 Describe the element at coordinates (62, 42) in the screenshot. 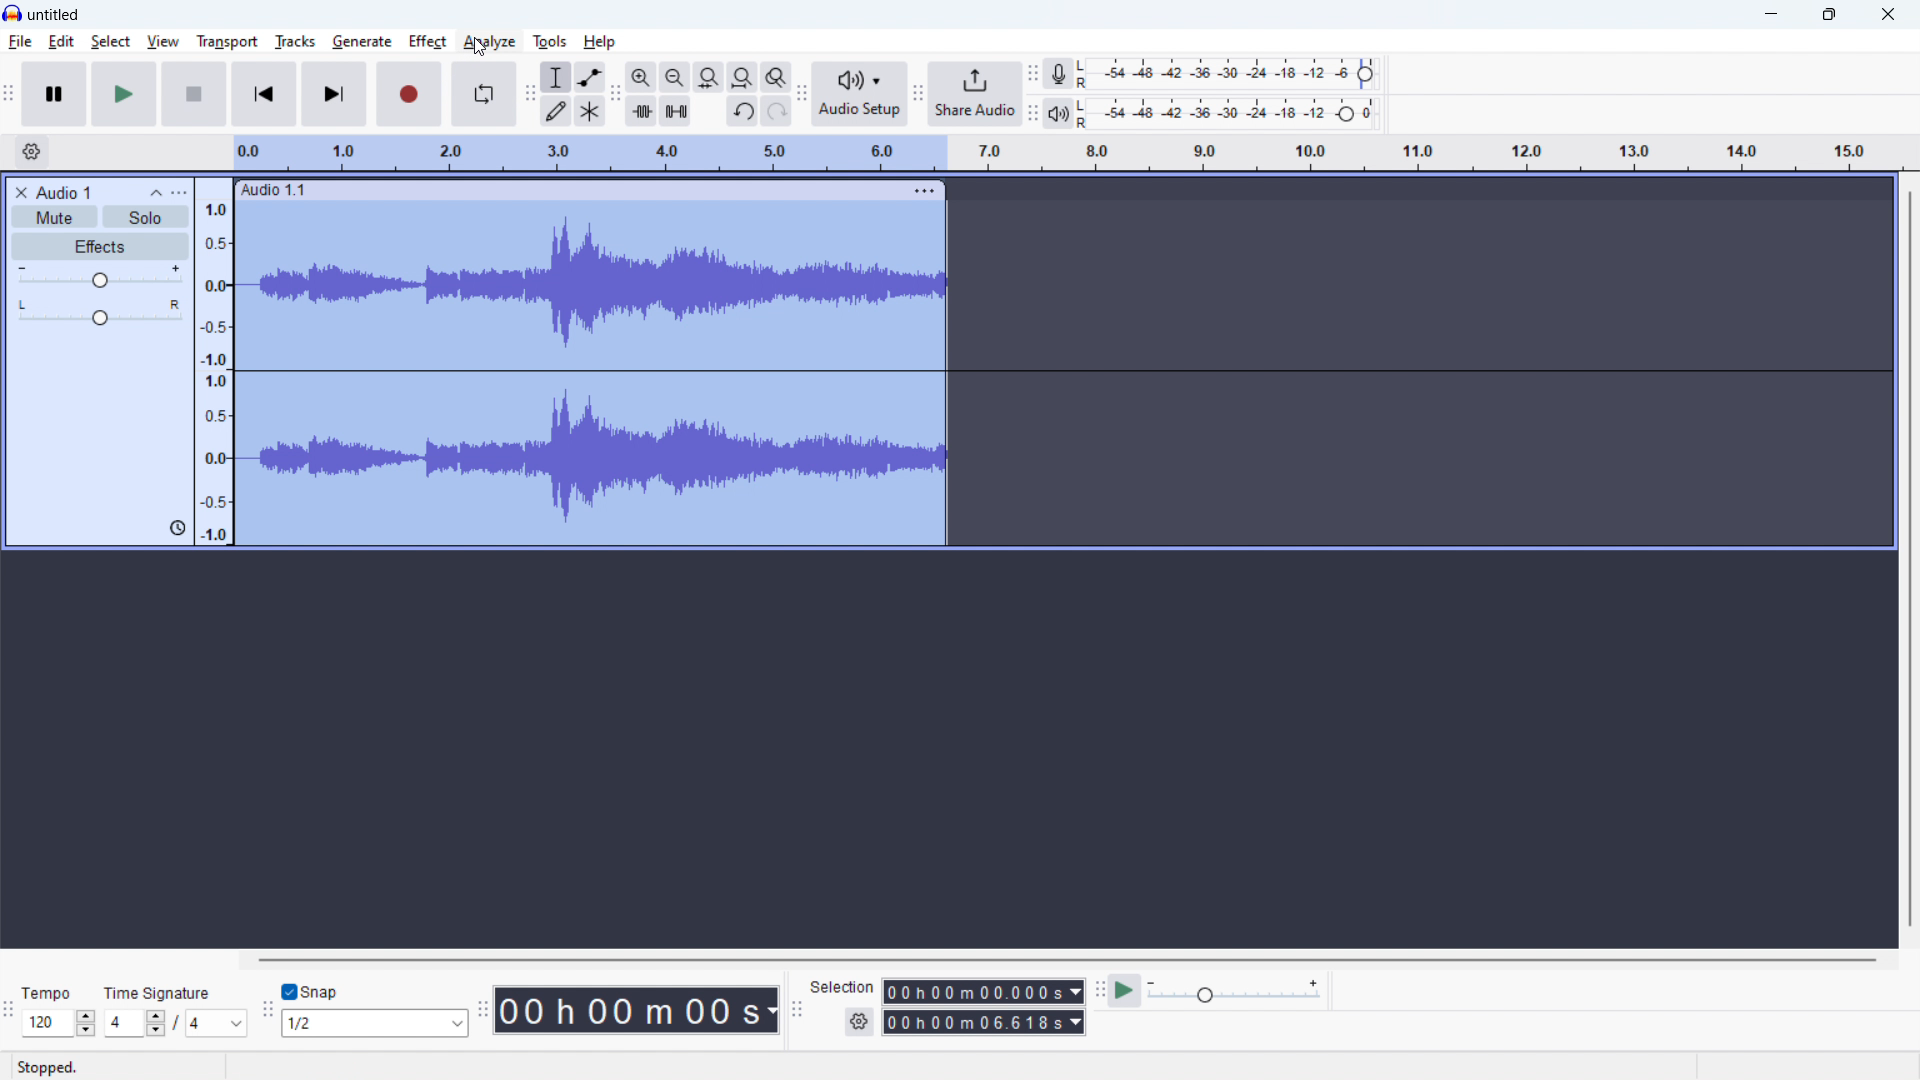

I see `edit` at that location.